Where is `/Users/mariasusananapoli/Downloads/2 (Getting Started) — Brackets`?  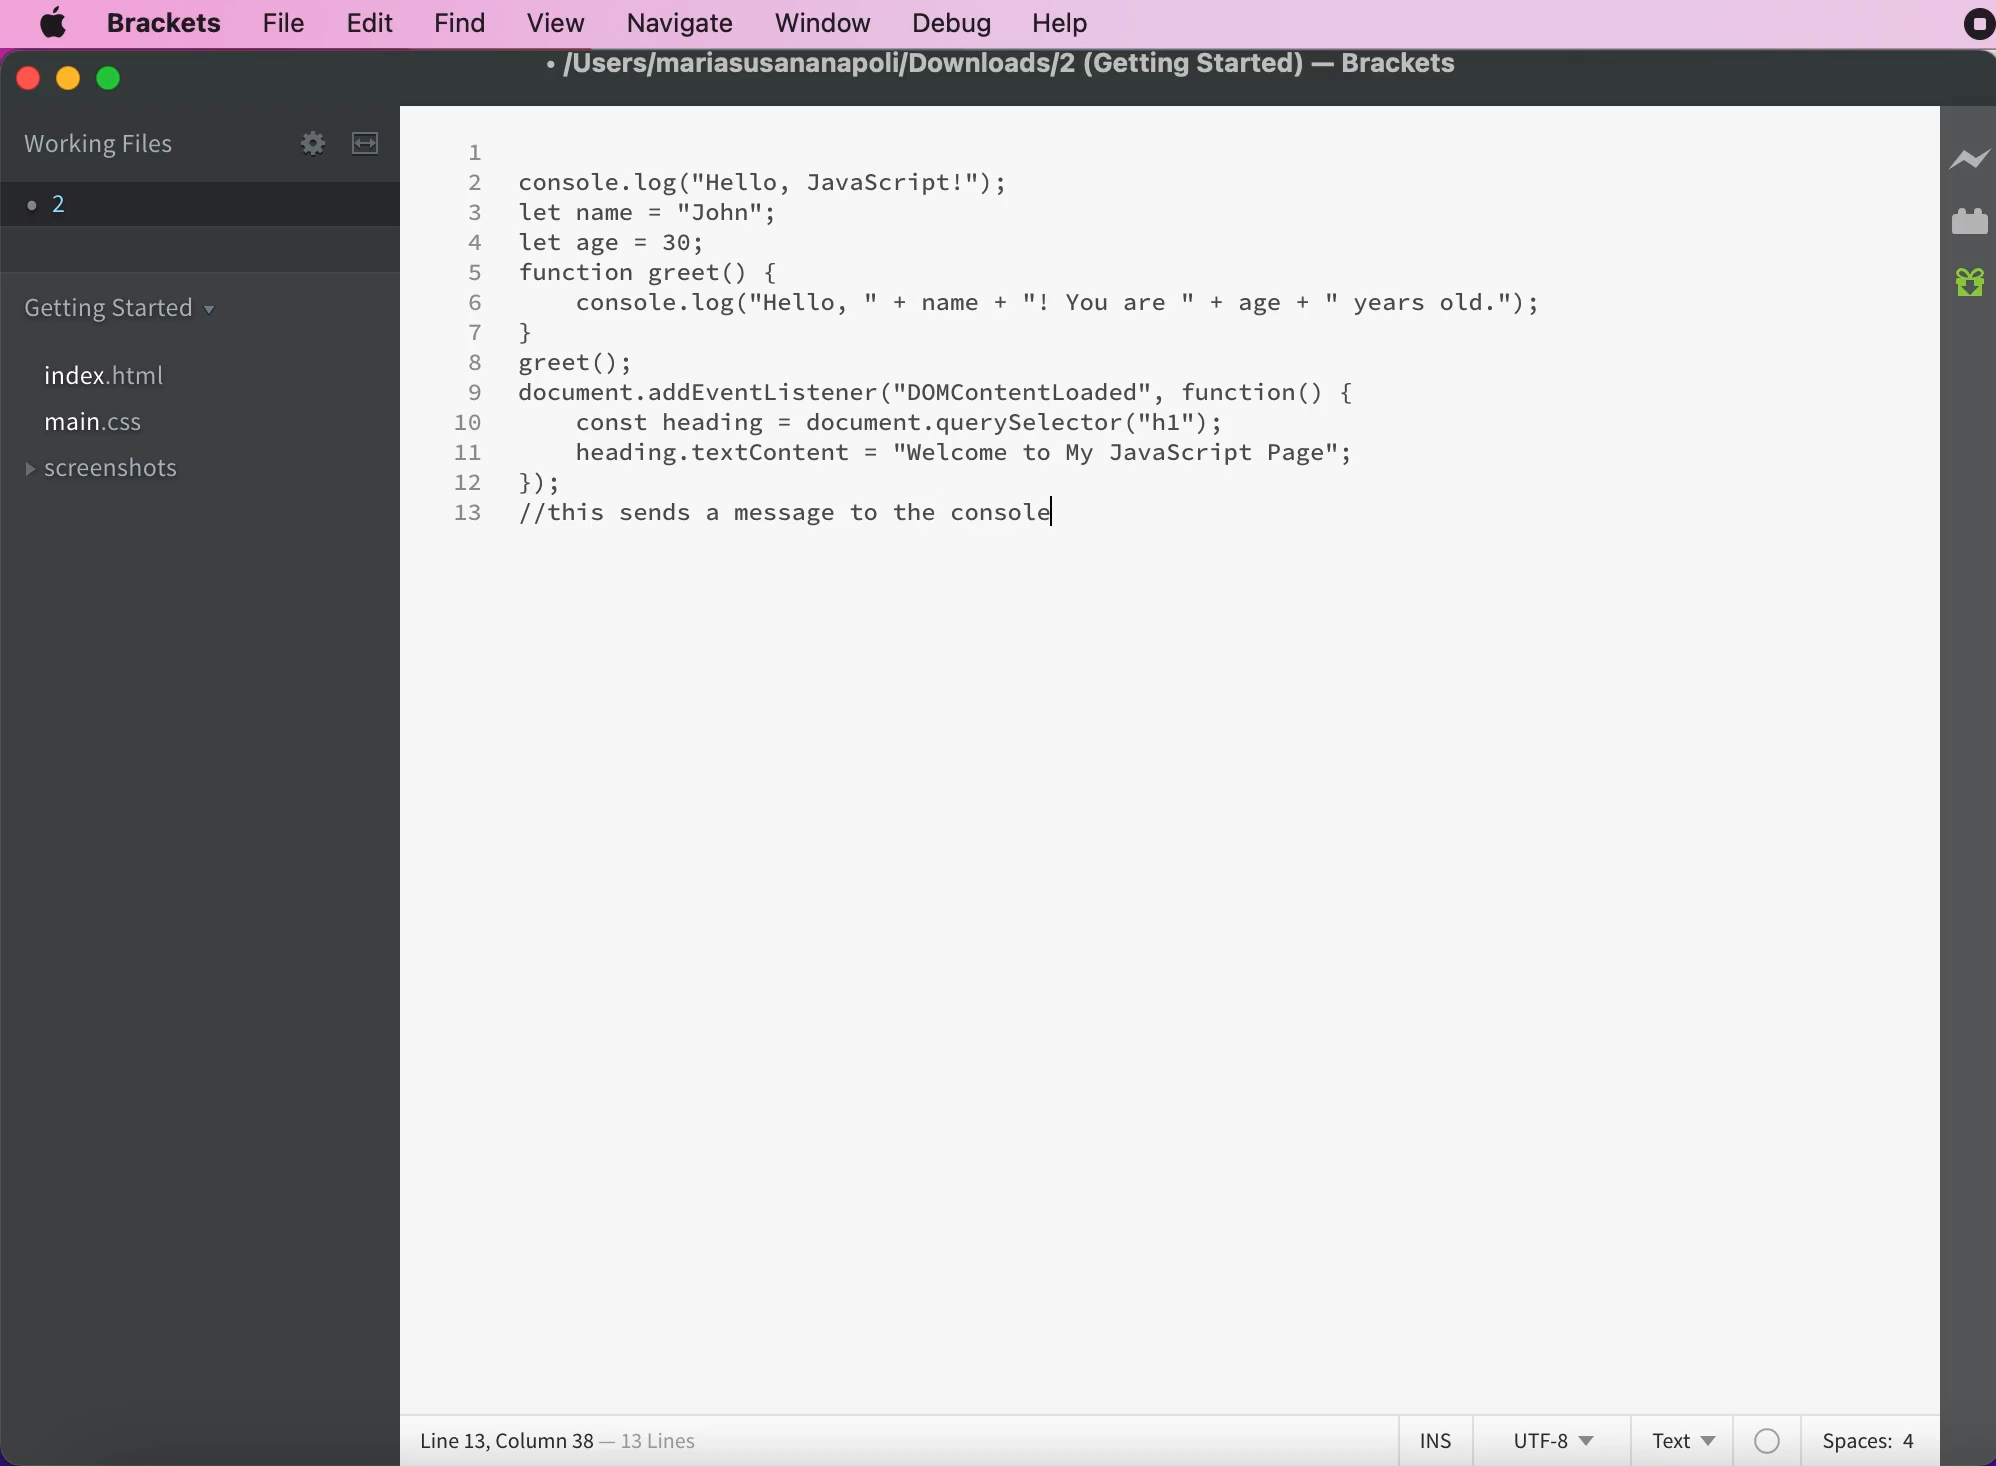
/Users/mariasusananapoli/Downloads/2 (Getting Started) — Brackets is located at coordinates (1003, 65).